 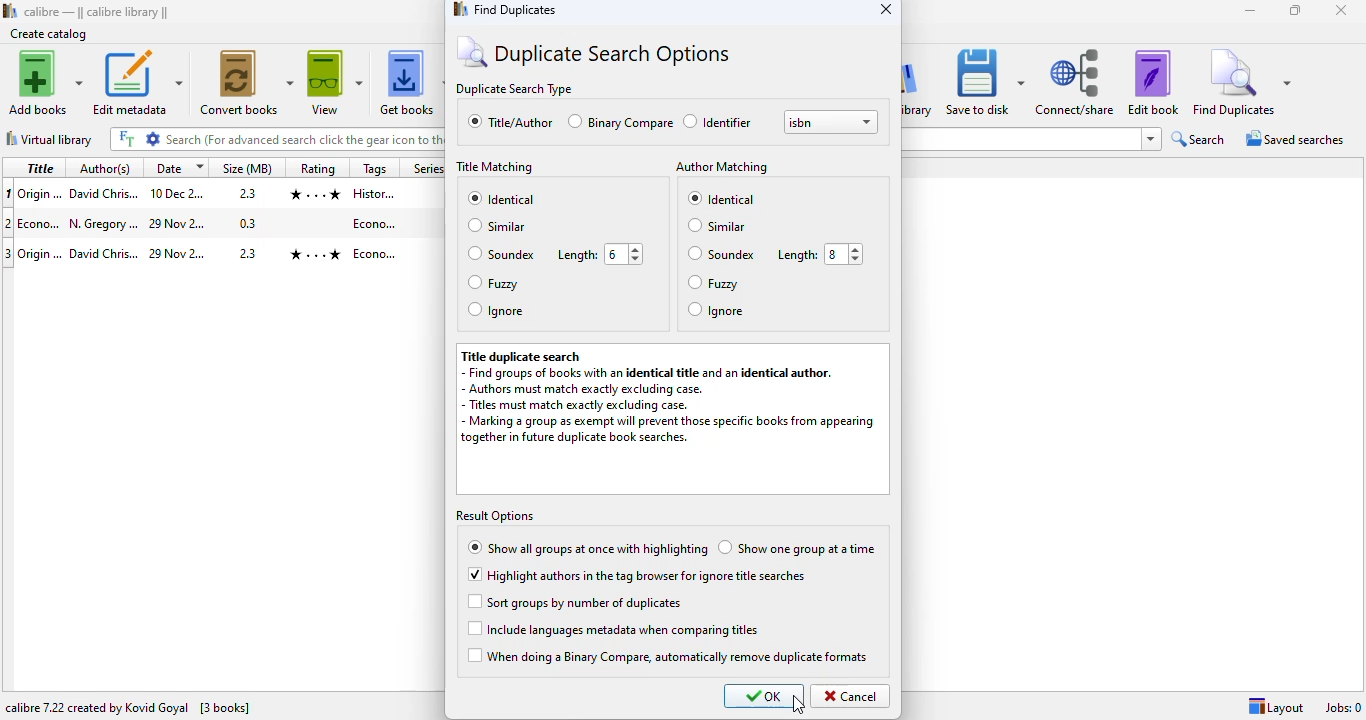 What do you see at coordinates (105, 168) in the screenshot?
I see `author(s)` at bounding box center [105, 168].